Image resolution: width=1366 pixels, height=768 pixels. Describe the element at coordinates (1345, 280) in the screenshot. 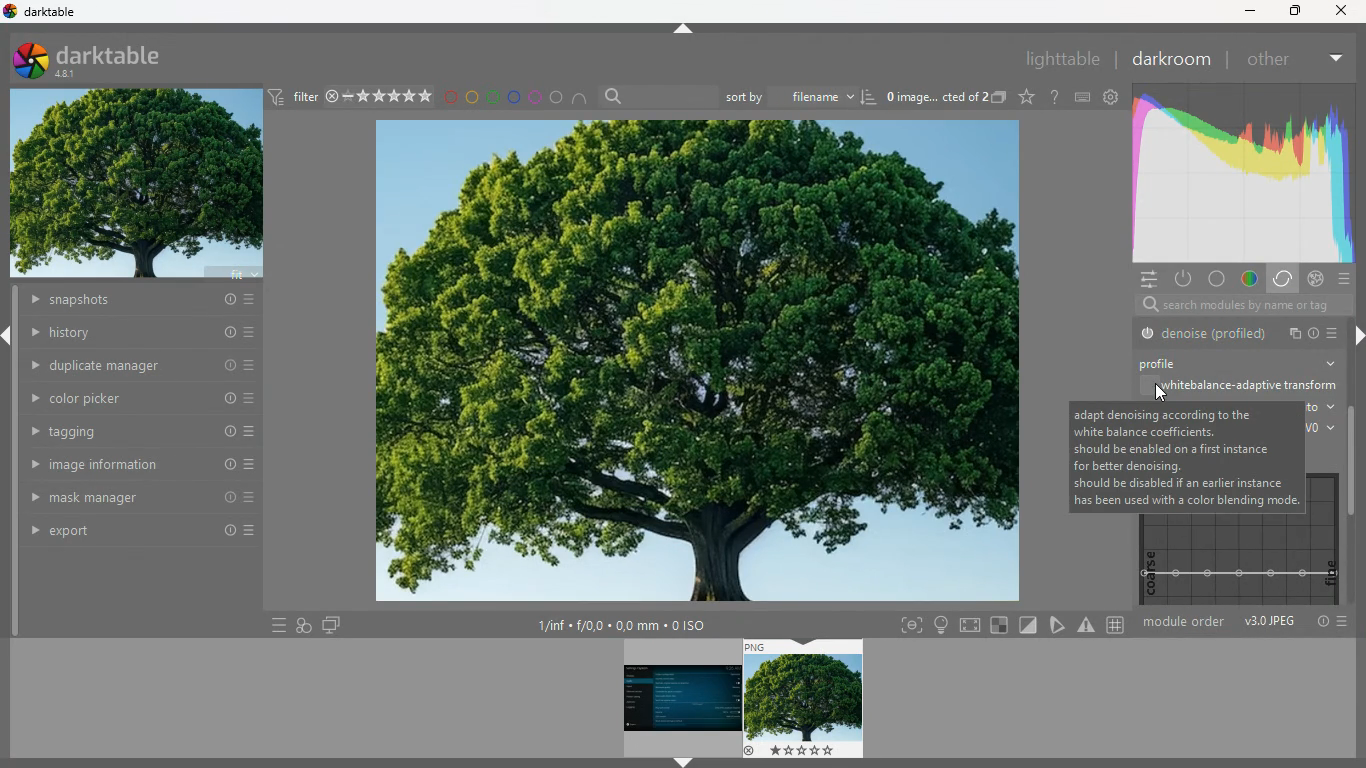

I see `more` at that location.